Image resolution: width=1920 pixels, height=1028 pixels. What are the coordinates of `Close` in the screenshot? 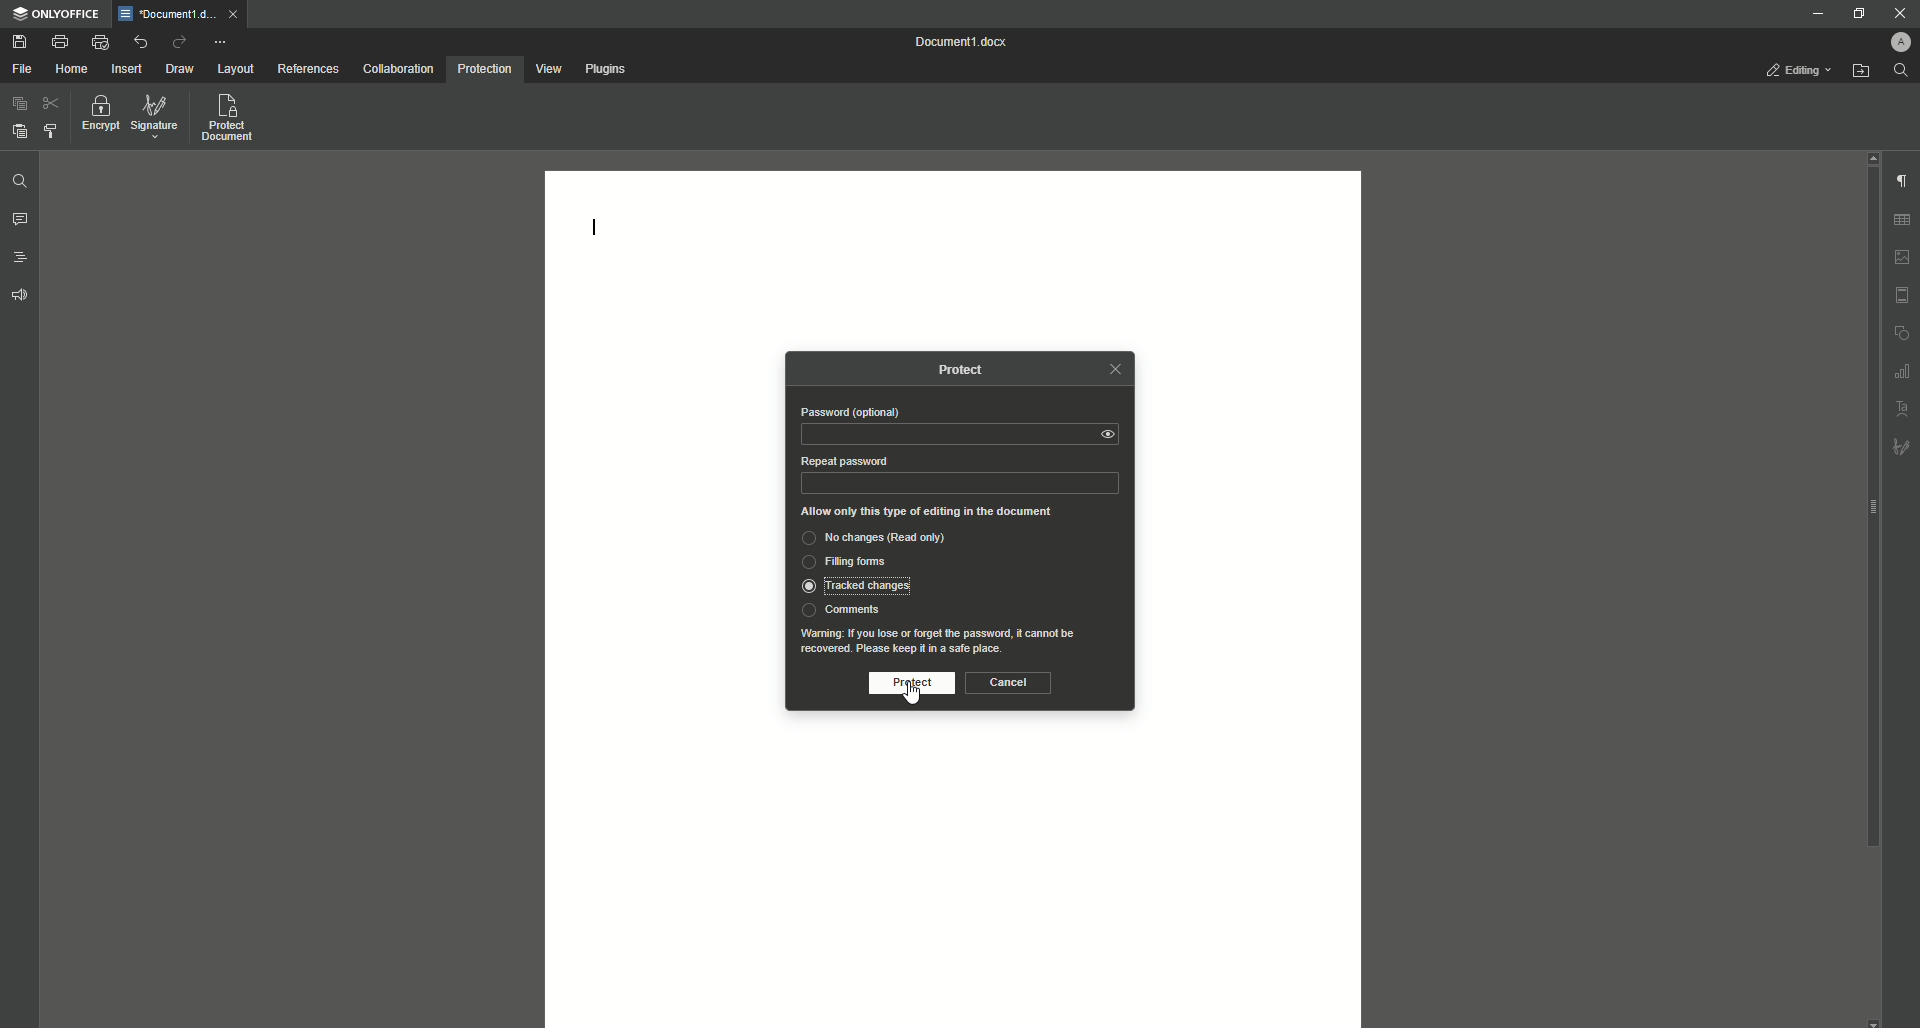 It's located at (1897, 13).